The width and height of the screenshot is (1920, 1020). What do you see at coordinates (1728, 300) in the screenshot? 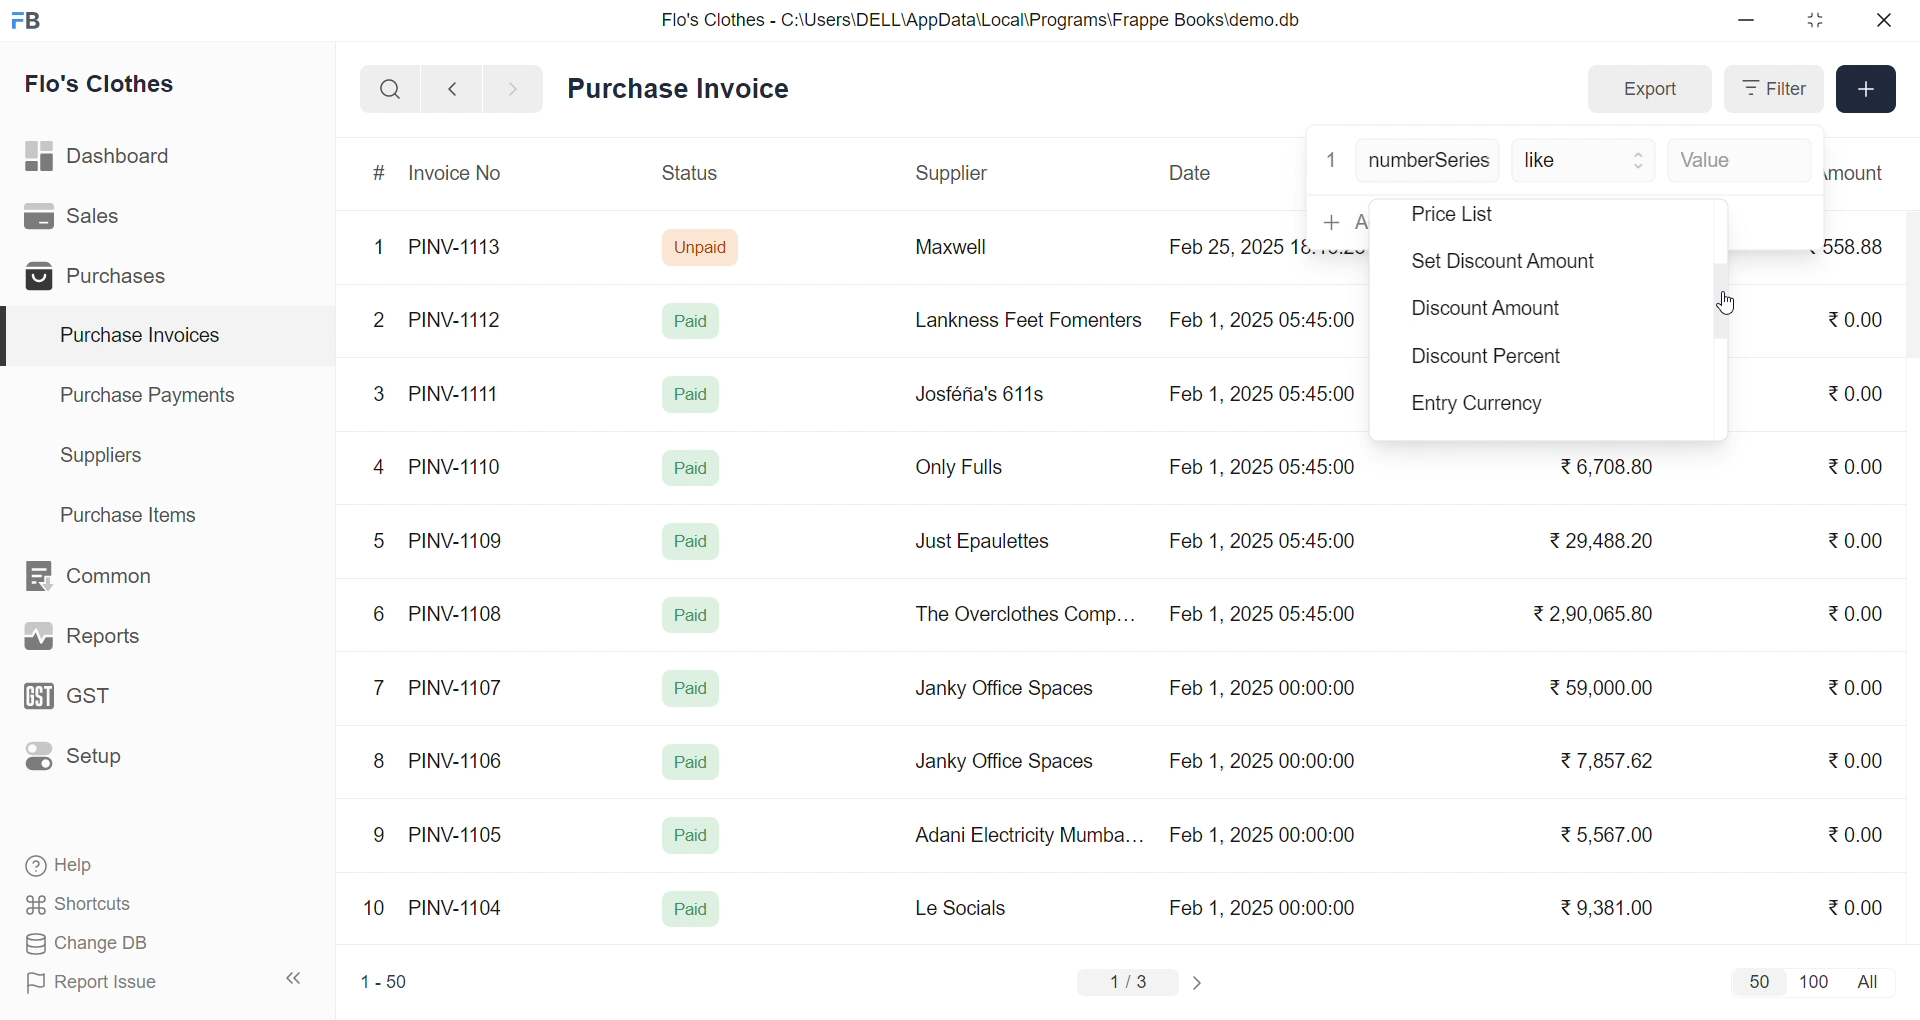
I see `cursor` at bounding box center [1728, 300].